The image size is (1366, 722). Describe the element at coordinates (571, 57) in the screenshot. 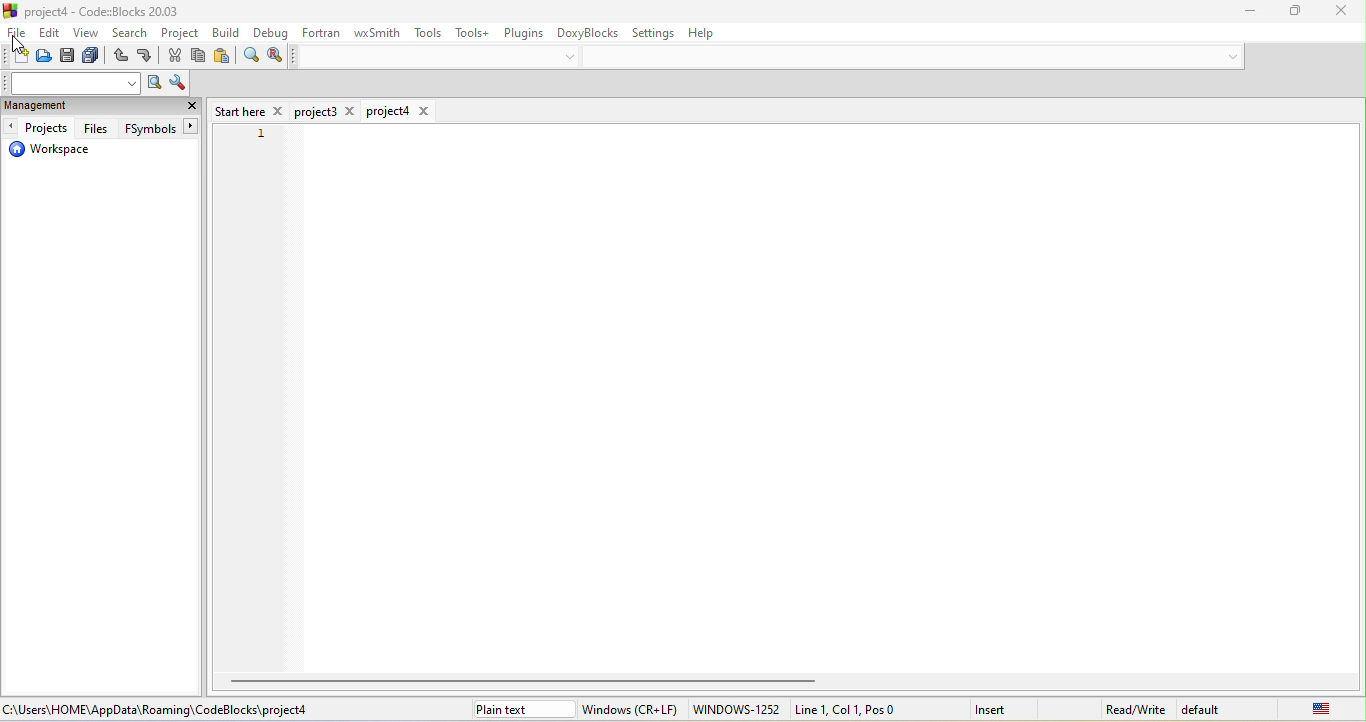

I see `down` at that location.